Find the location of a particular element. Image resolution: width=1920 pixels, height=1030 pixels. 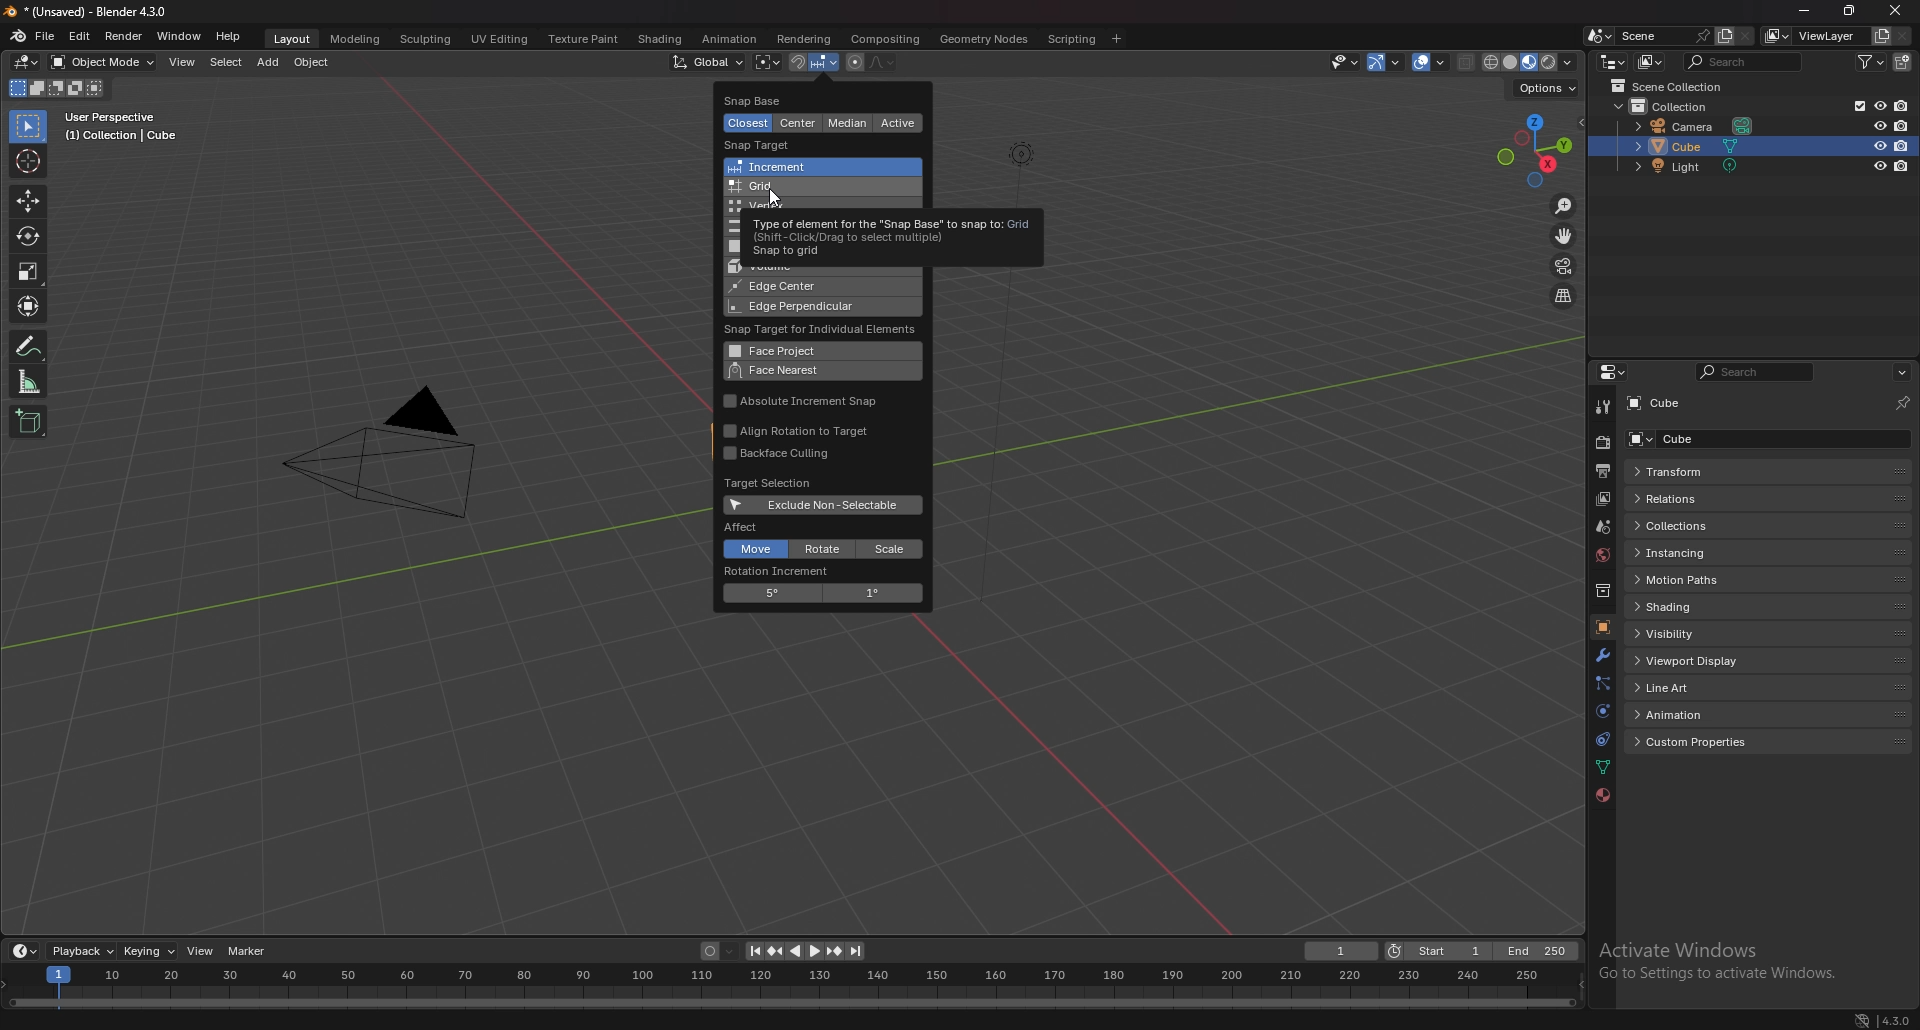

add collection is located at coordinates (1903, 61).